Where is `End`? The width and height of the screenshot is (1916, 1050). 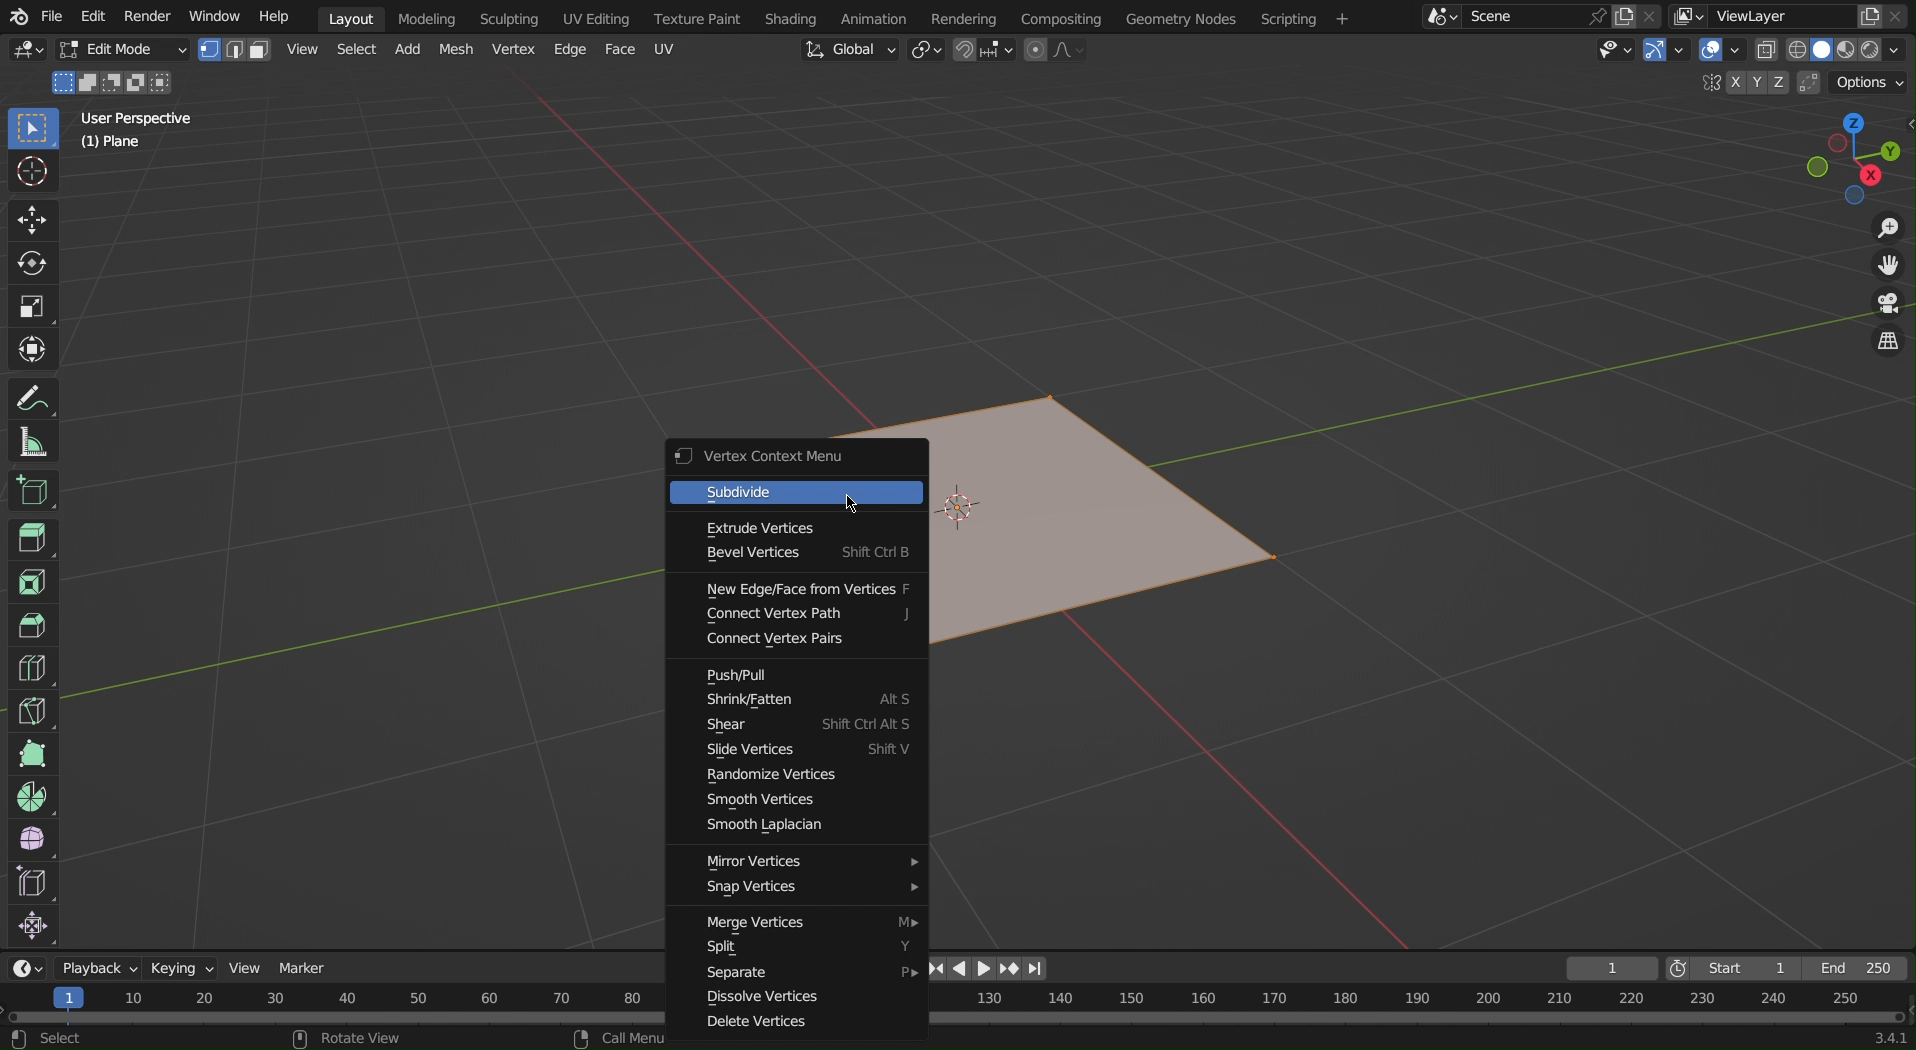 End is located at coordinates (1854, 970).